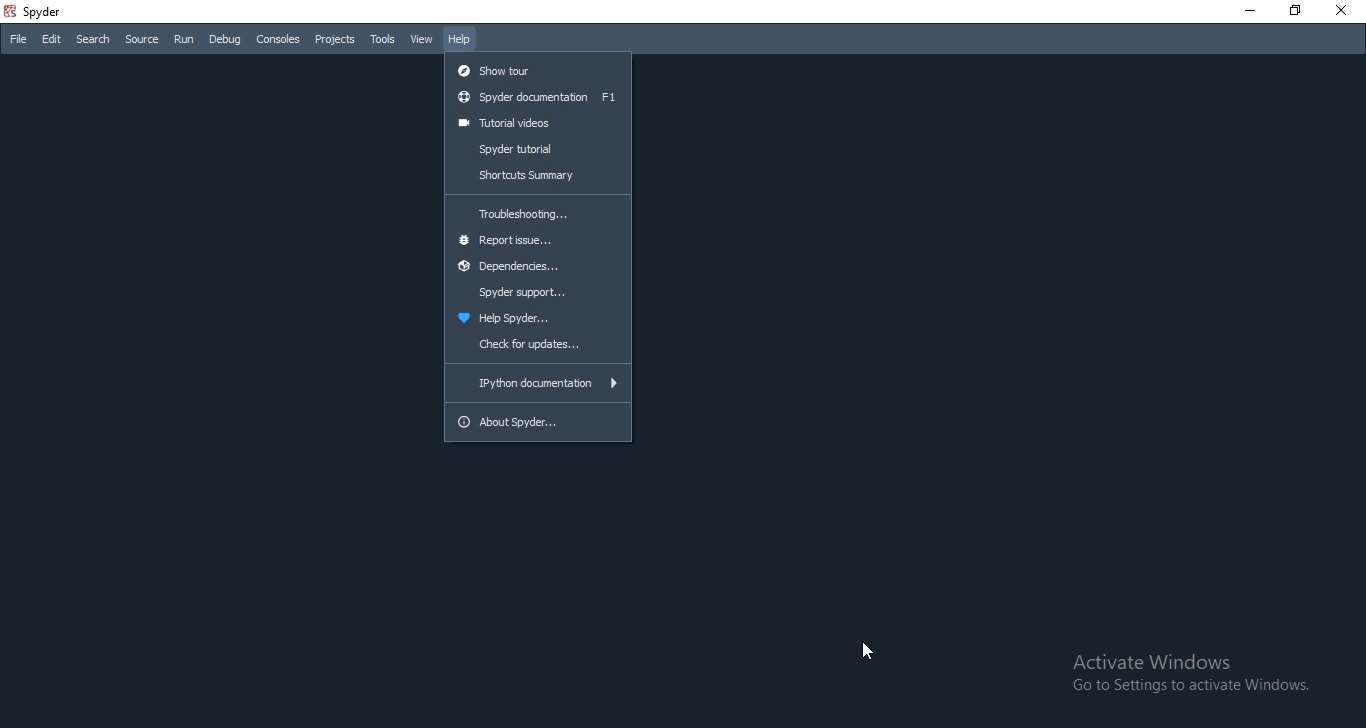  Describe the element at coordinates (279, 39) in the screenshot. I see `Consoles` at that location.